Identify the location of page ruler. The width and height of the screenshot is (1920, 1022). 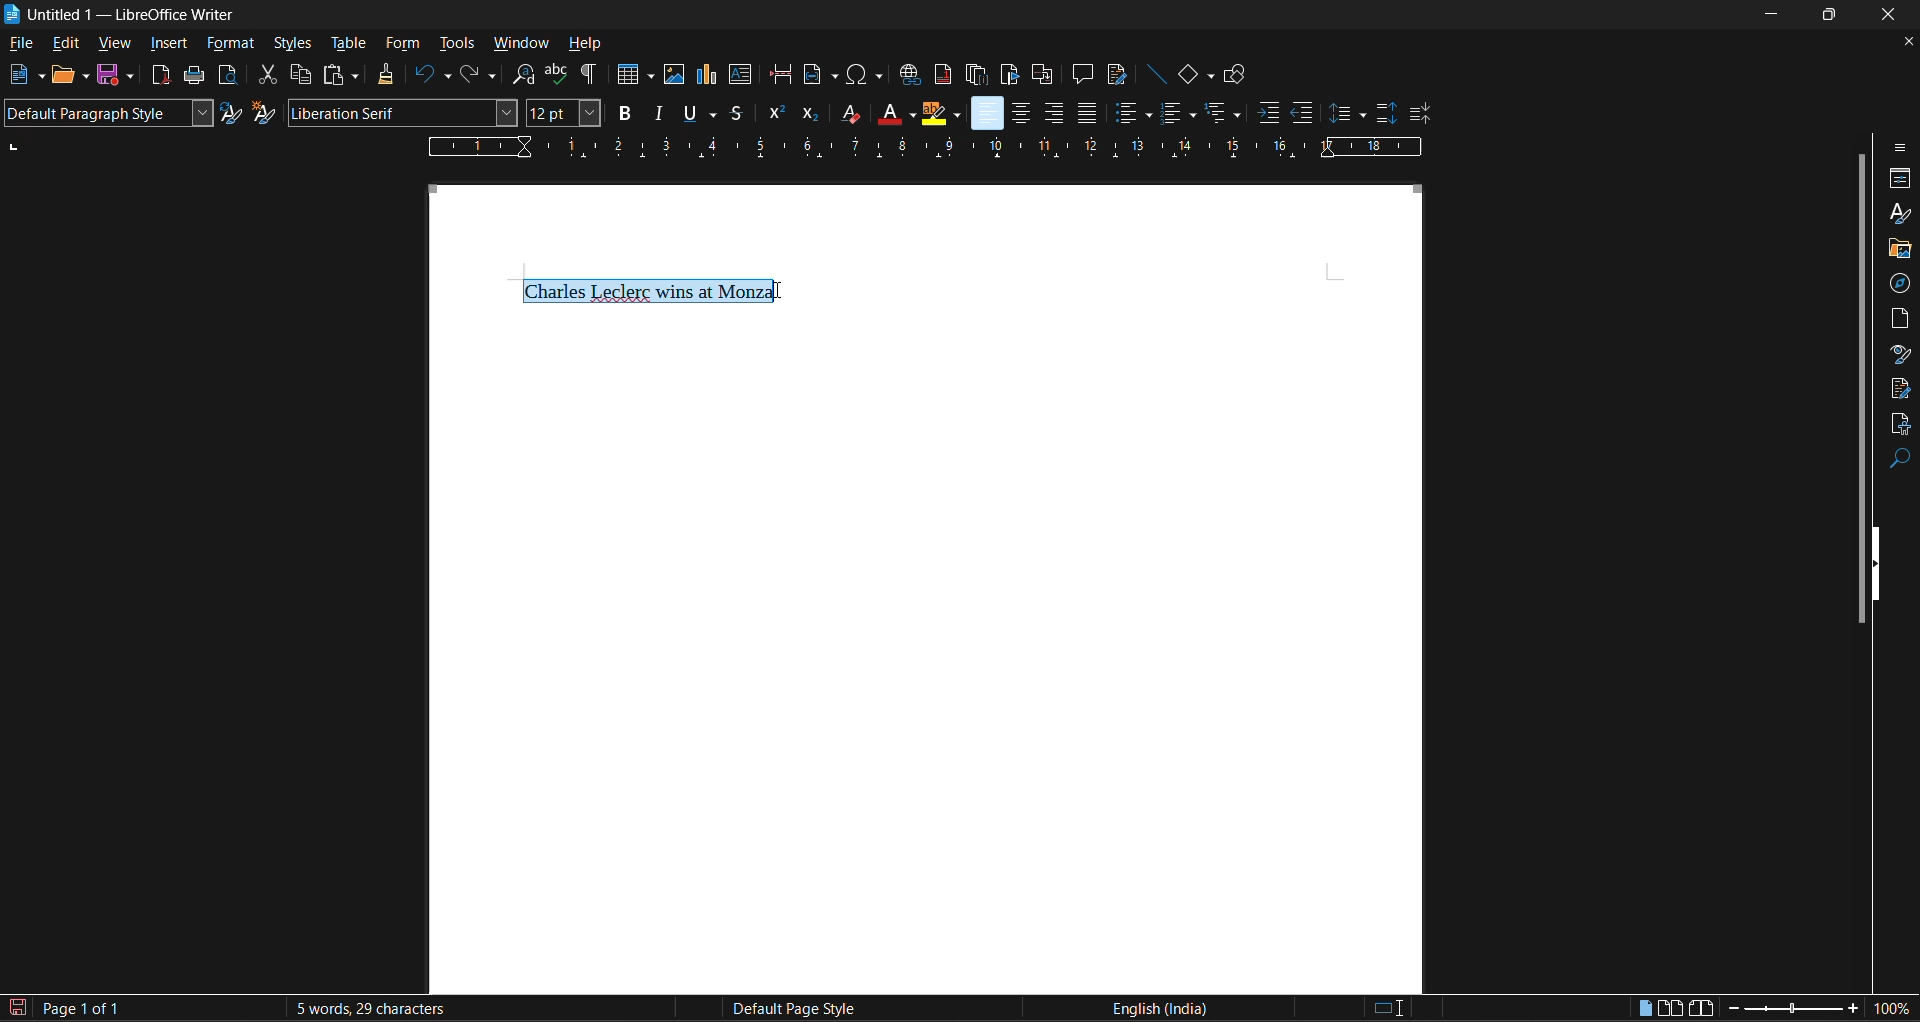
(923, 146).